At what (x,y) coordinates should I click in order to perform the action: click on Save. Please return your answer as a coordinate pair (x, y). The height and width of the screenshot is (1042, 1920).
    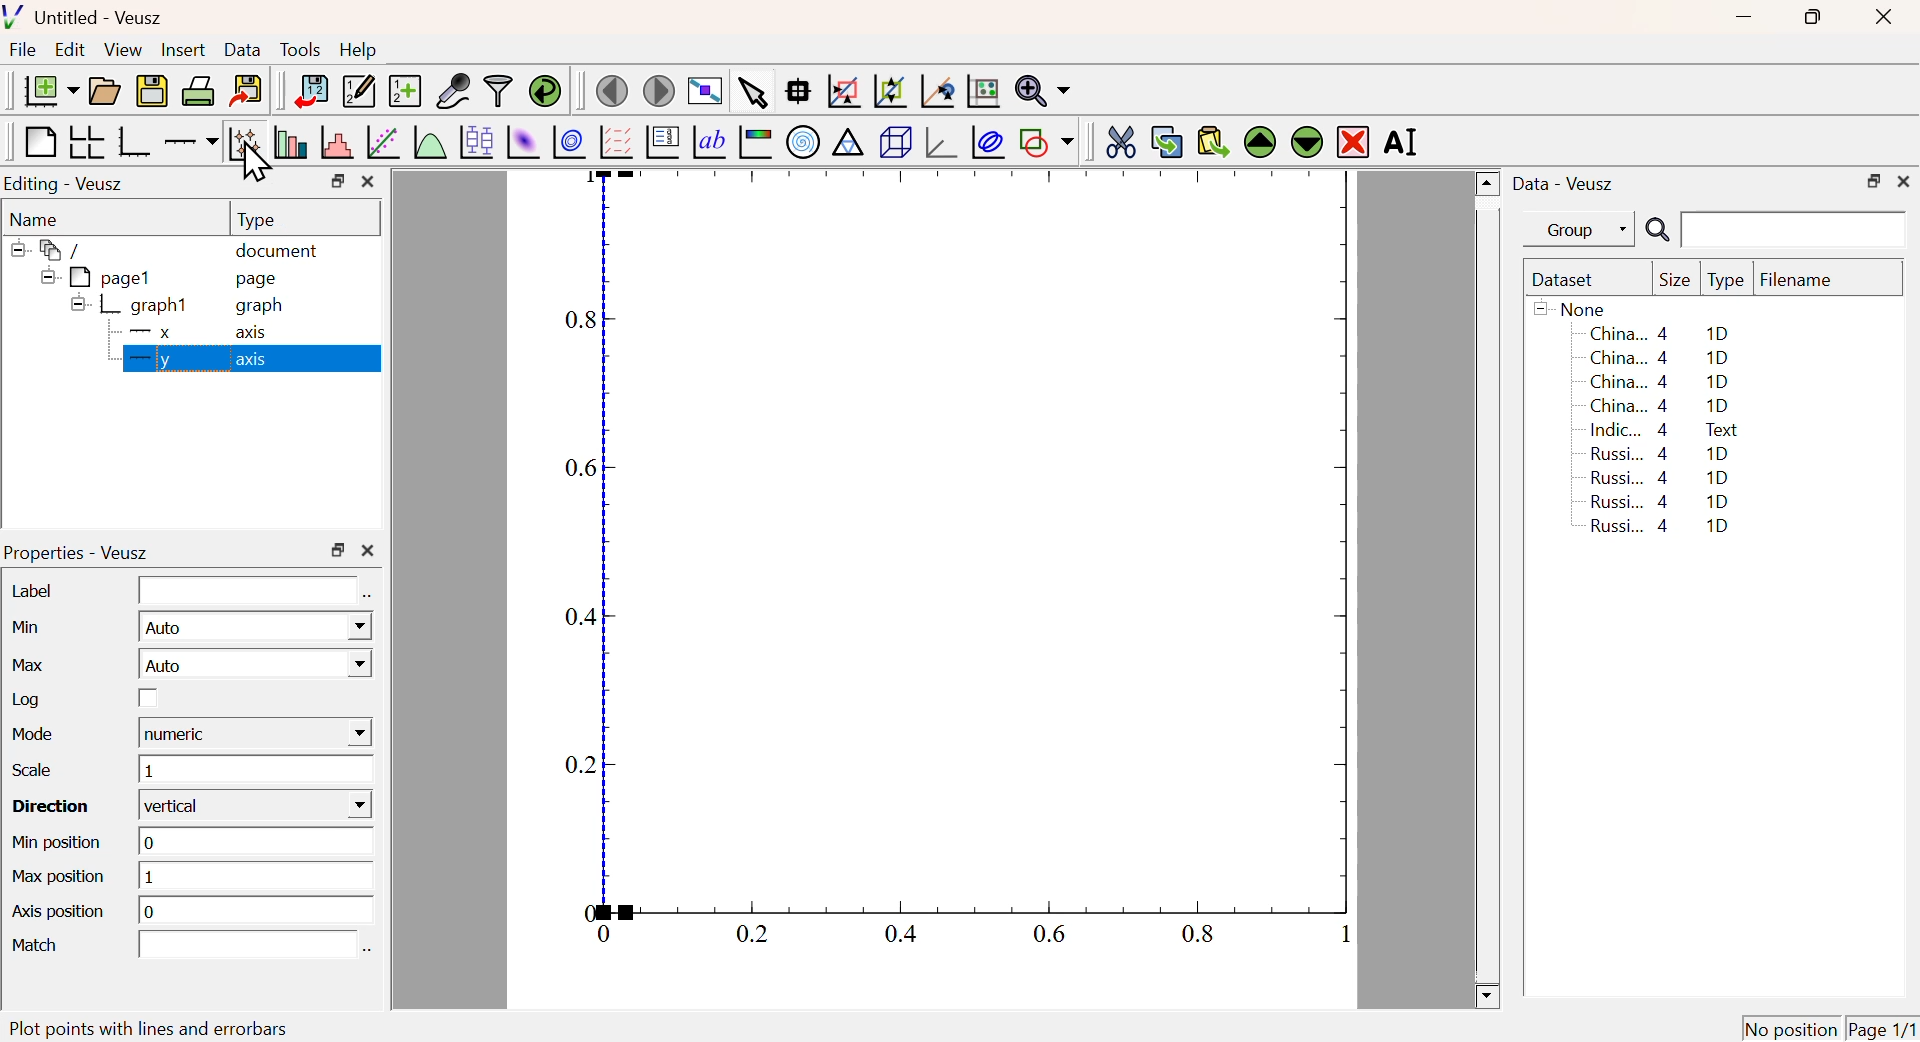
    Looking at the image, I should click on (152, 92).